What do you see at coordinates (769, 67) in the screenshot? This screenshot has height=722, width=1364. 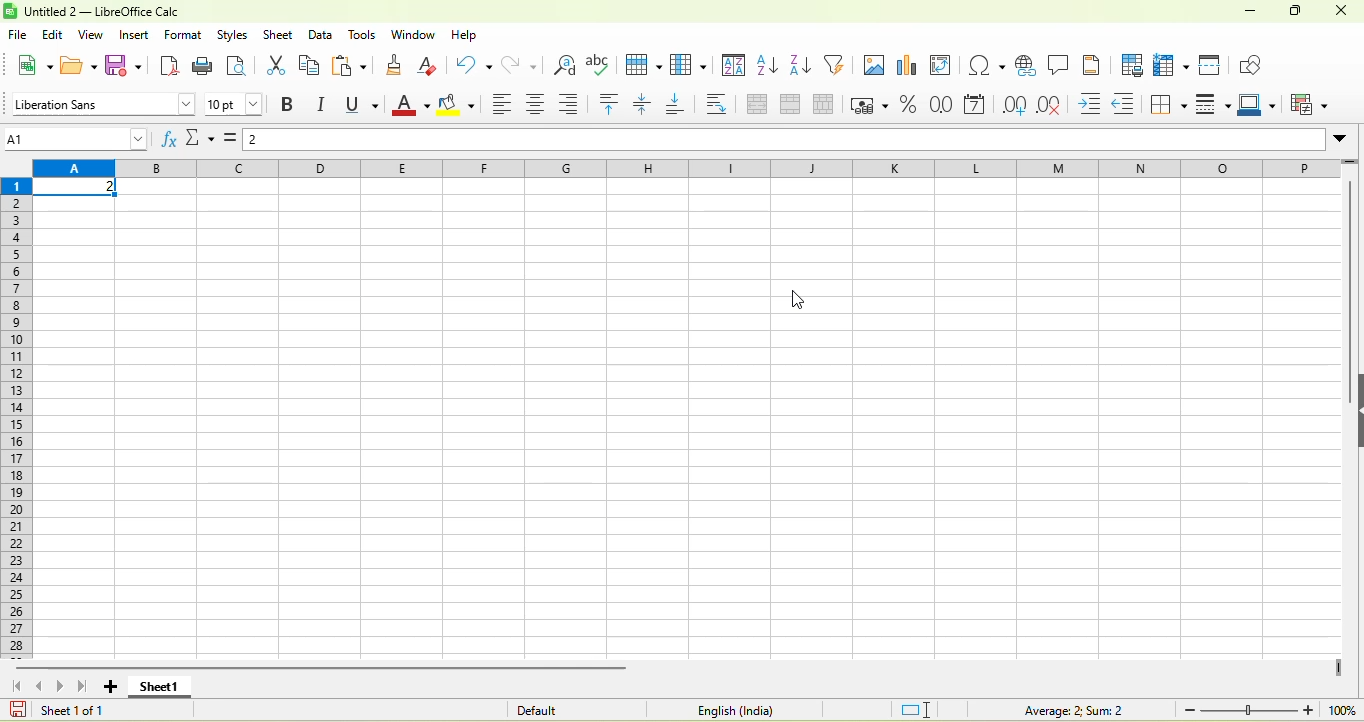 I see `sort ascending` at bounding box center [769, 67].